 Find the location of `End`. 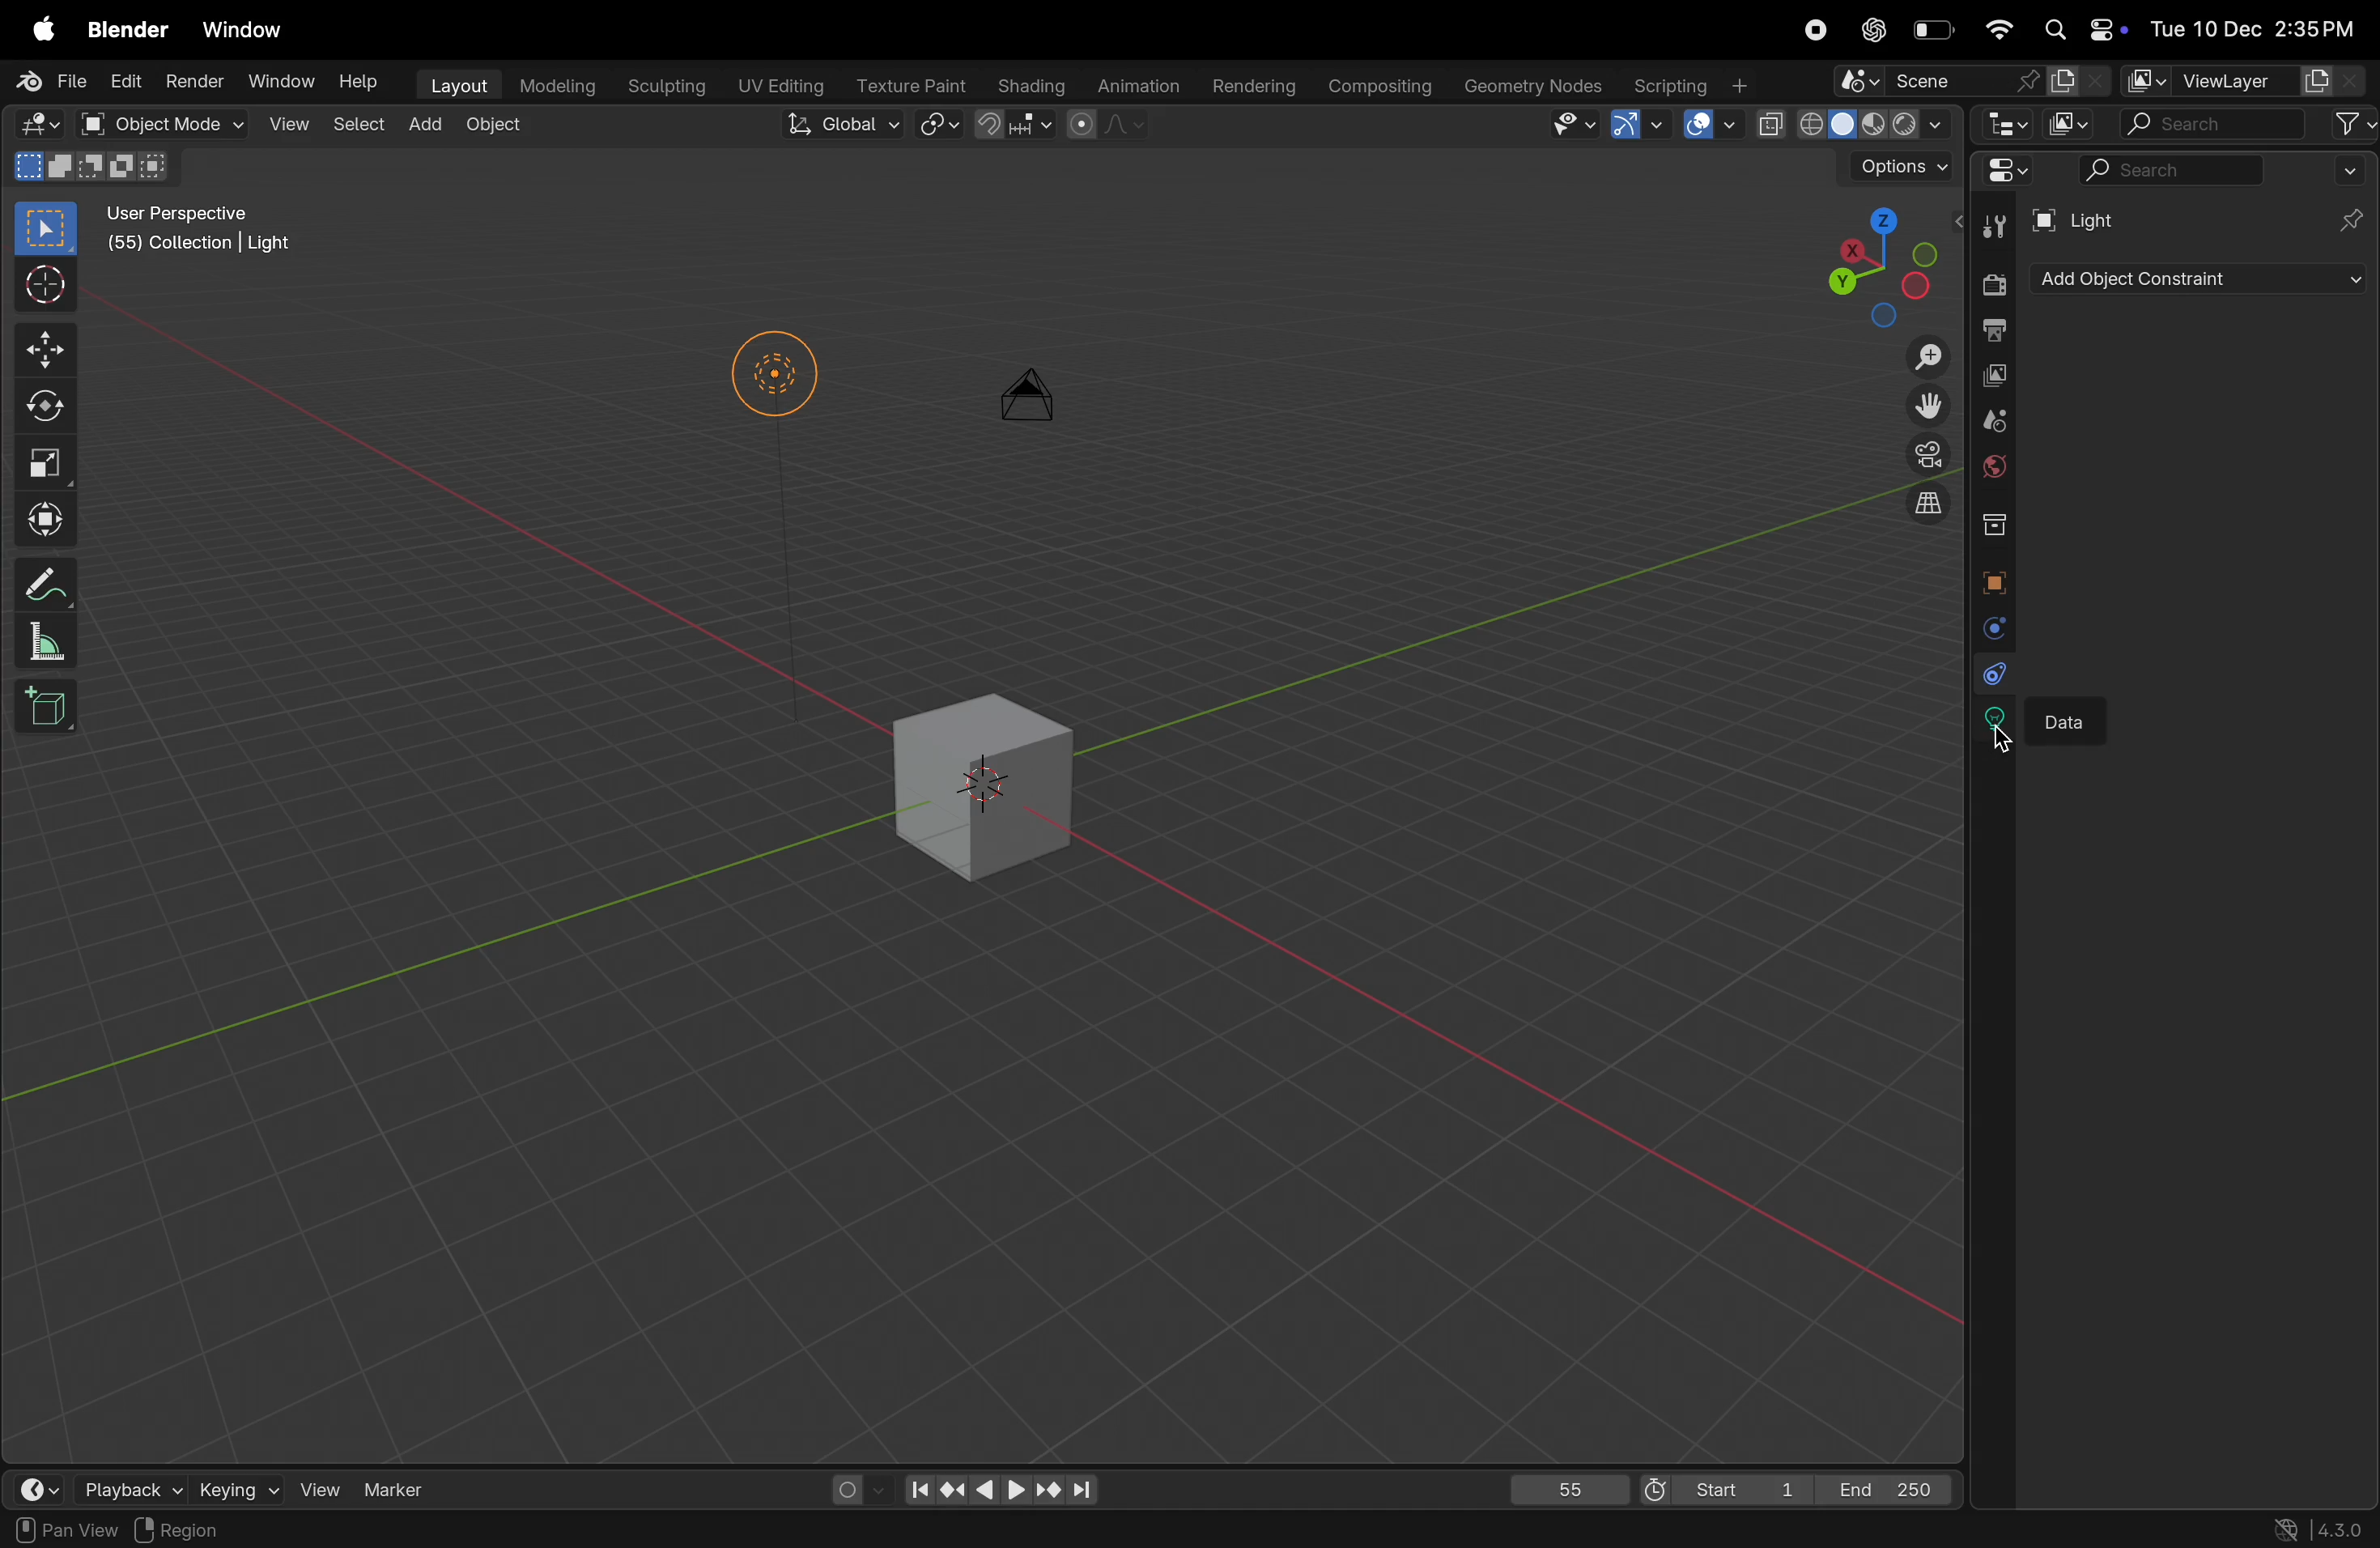

End is located at coordinates (1894, 1489).